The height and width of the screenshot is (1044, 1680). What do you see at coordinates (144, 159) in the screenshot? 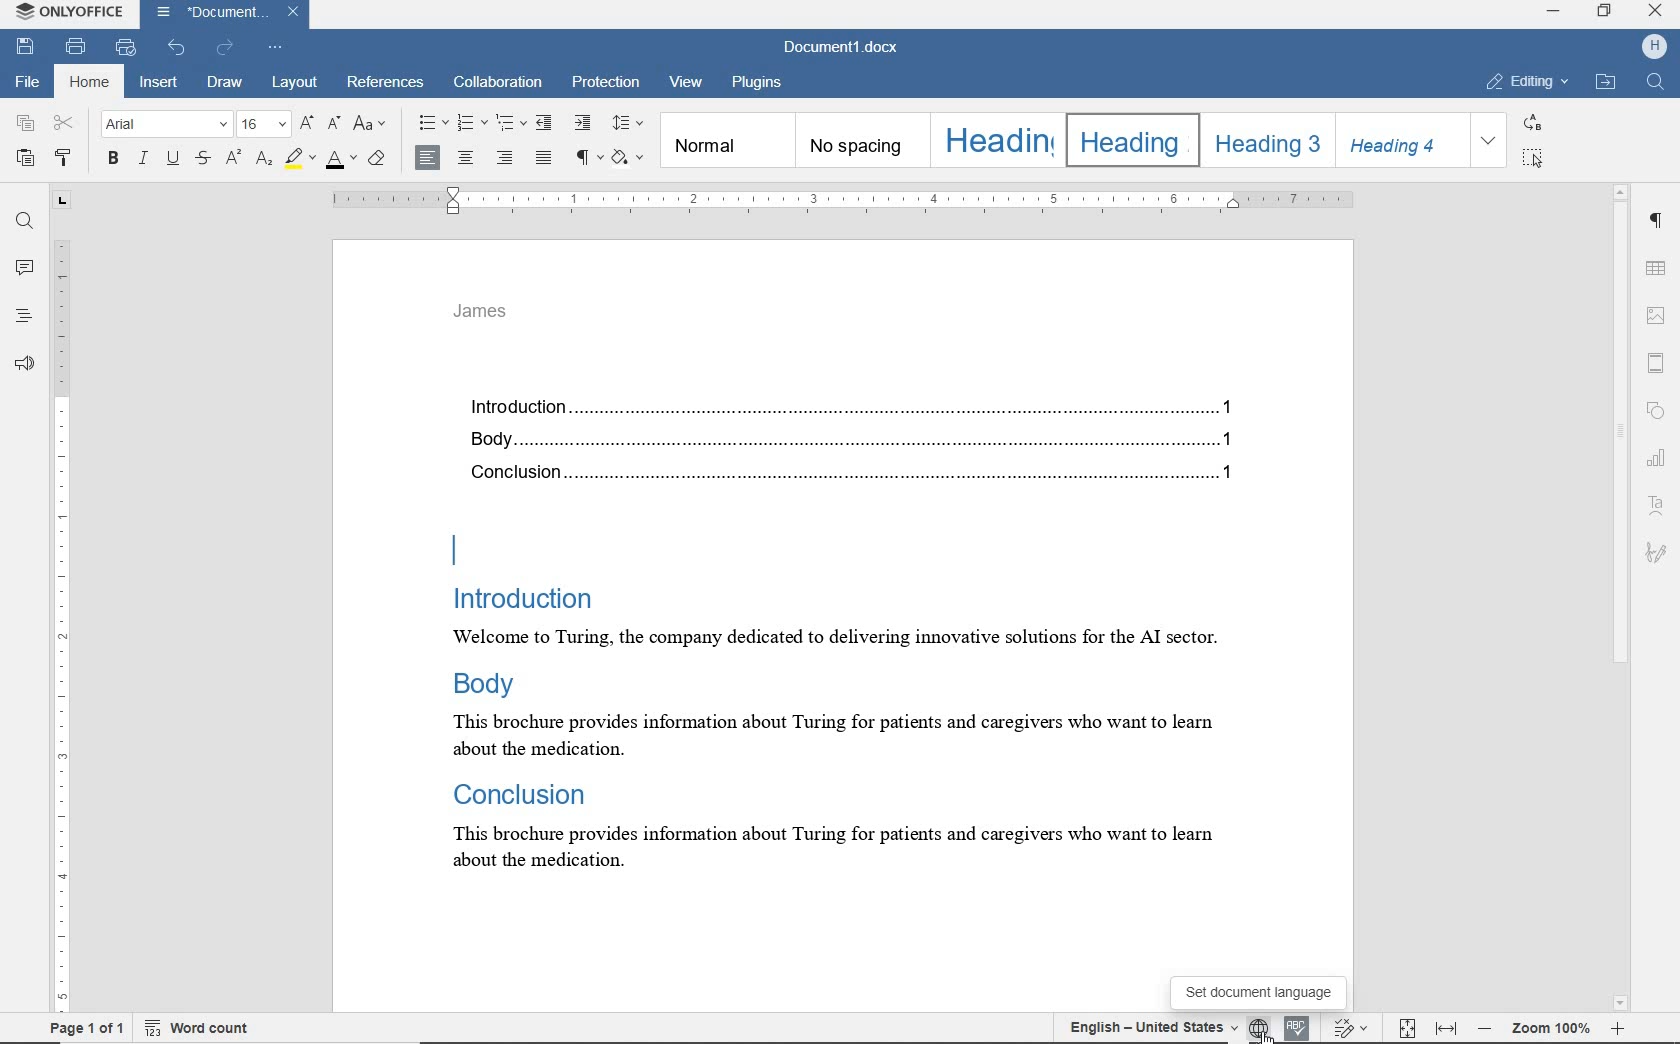
I see `italic` at bounding box center [144, 159].